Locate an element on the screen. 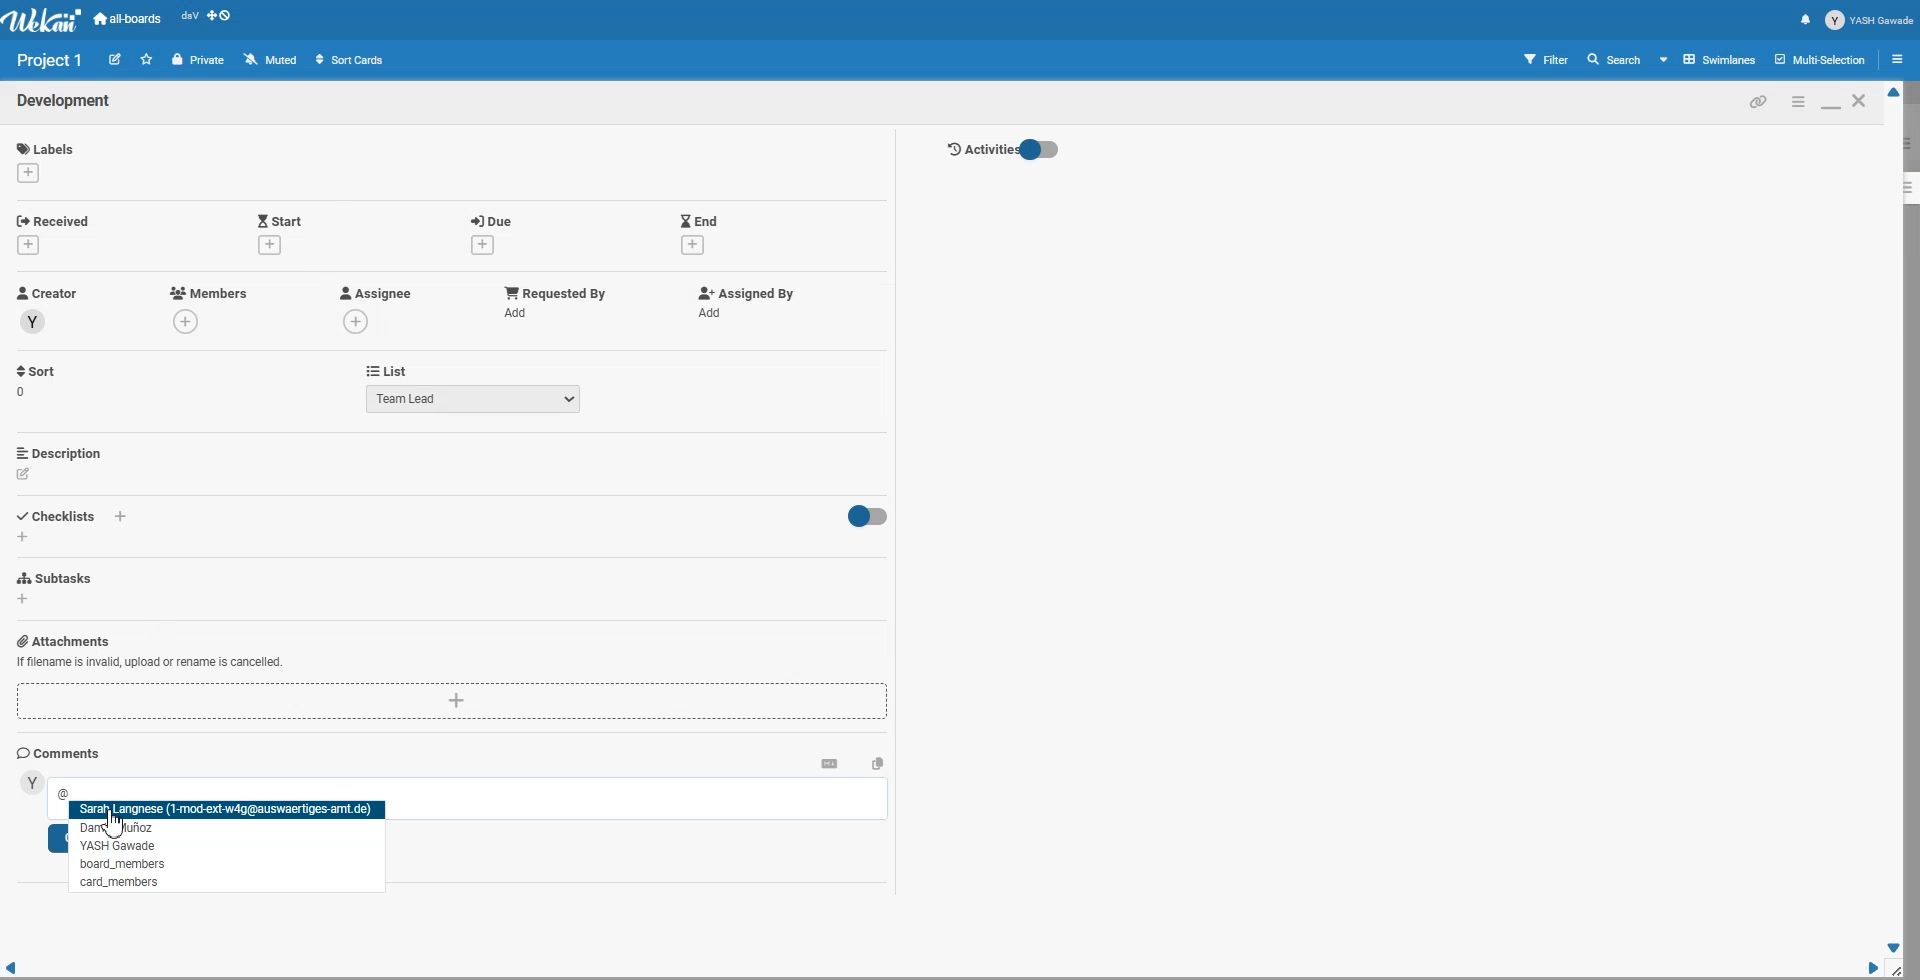 The height and width of the screenshot is (980, 1920). add is located at coordinates (123, 517).